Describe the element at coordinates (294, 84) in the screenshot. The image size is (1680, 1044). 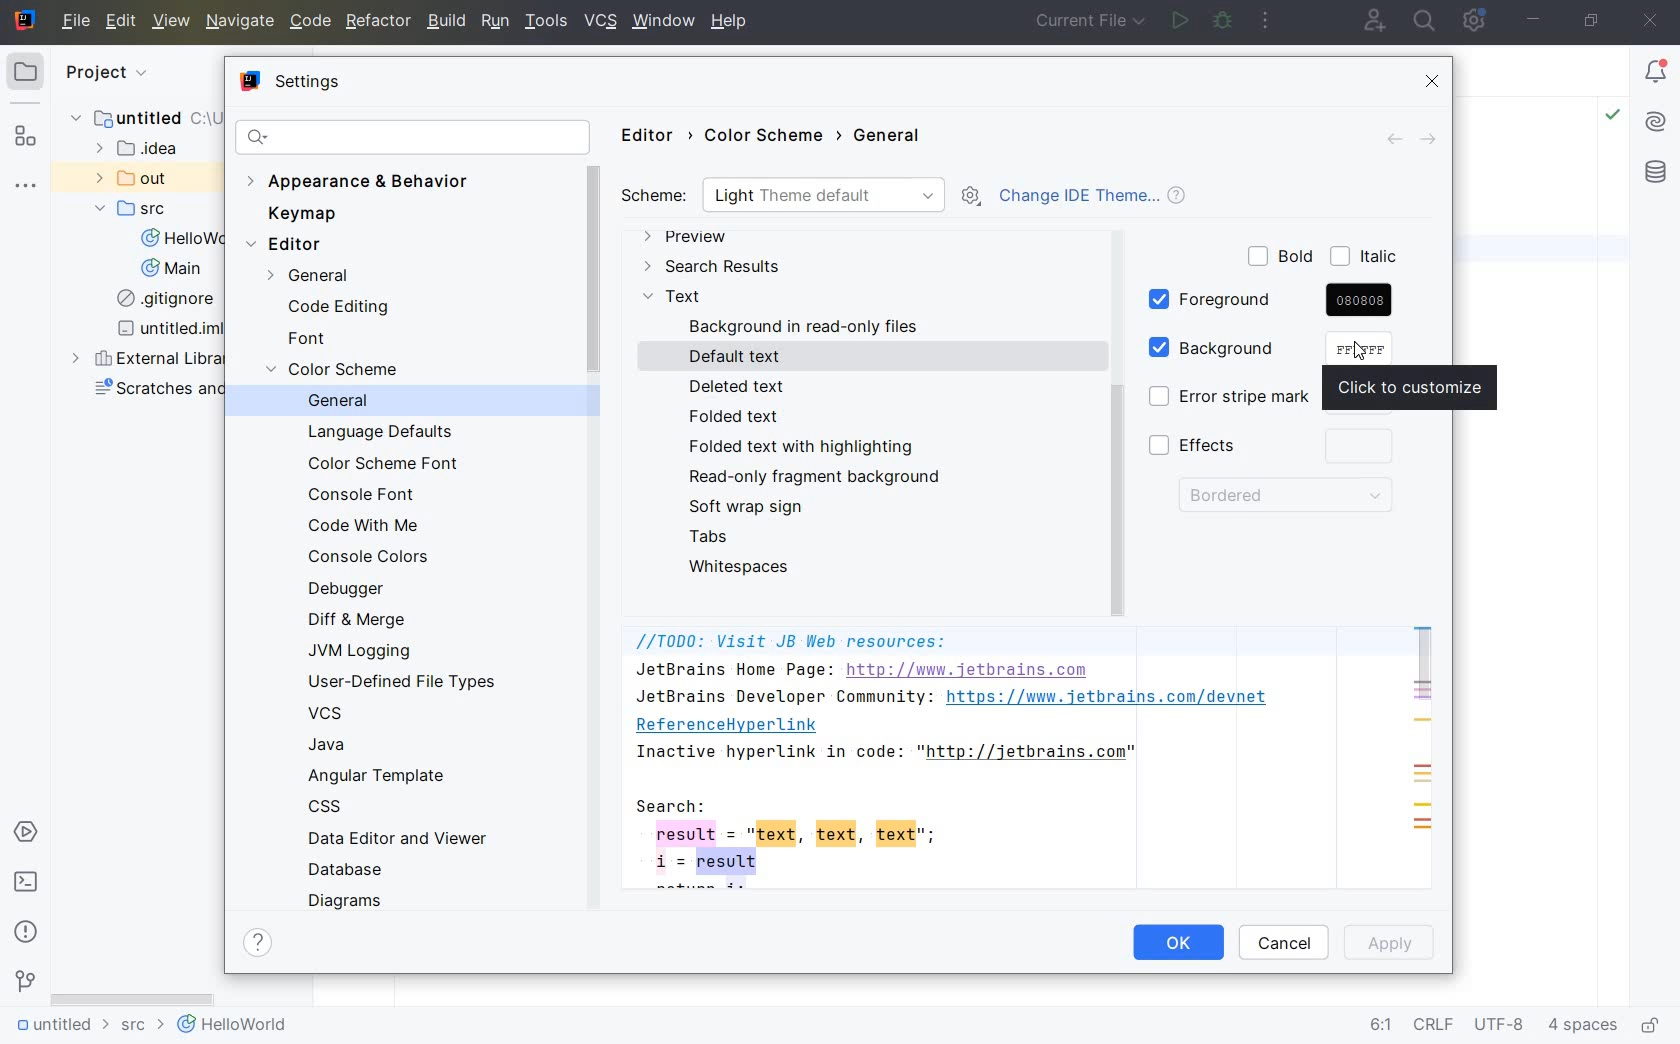
I see `SETTINGS` at that location.